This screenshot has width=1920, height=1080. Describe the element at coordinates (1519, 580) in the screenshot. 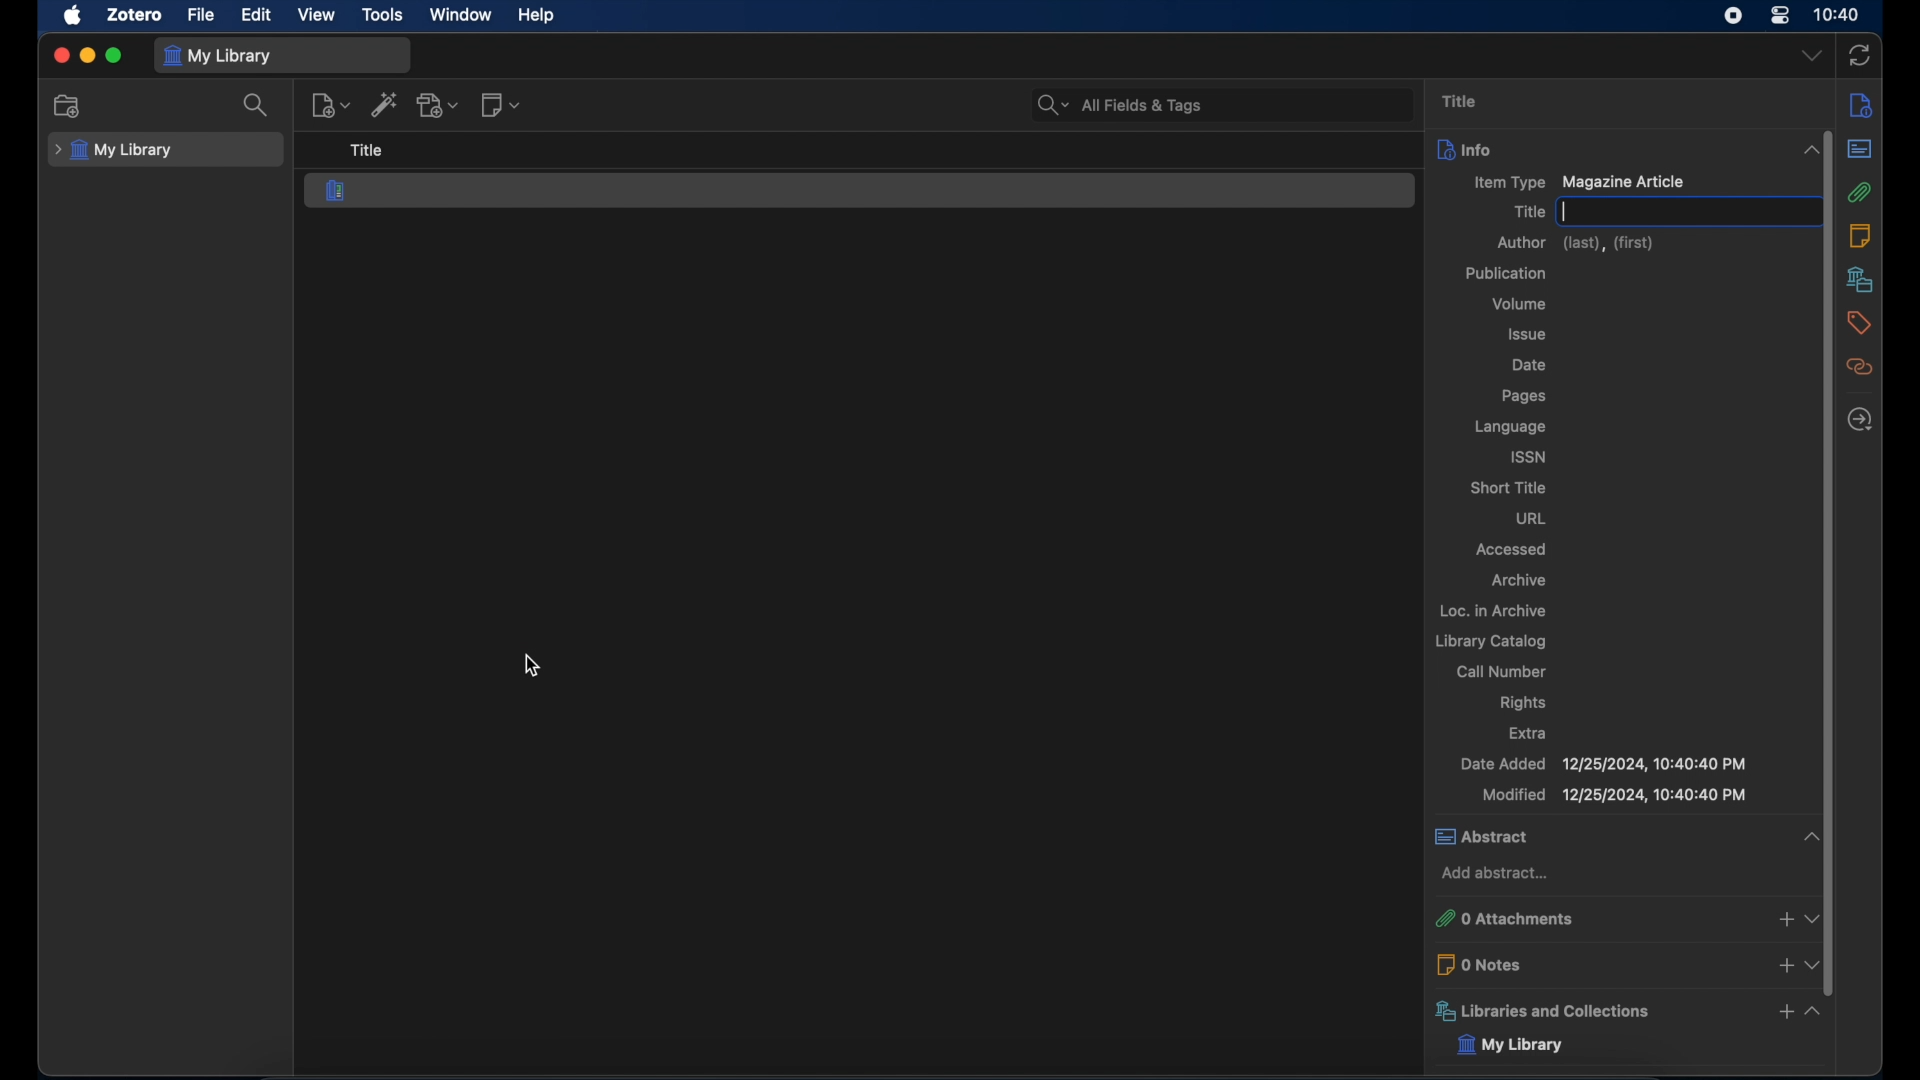

I see `archive` at that location.